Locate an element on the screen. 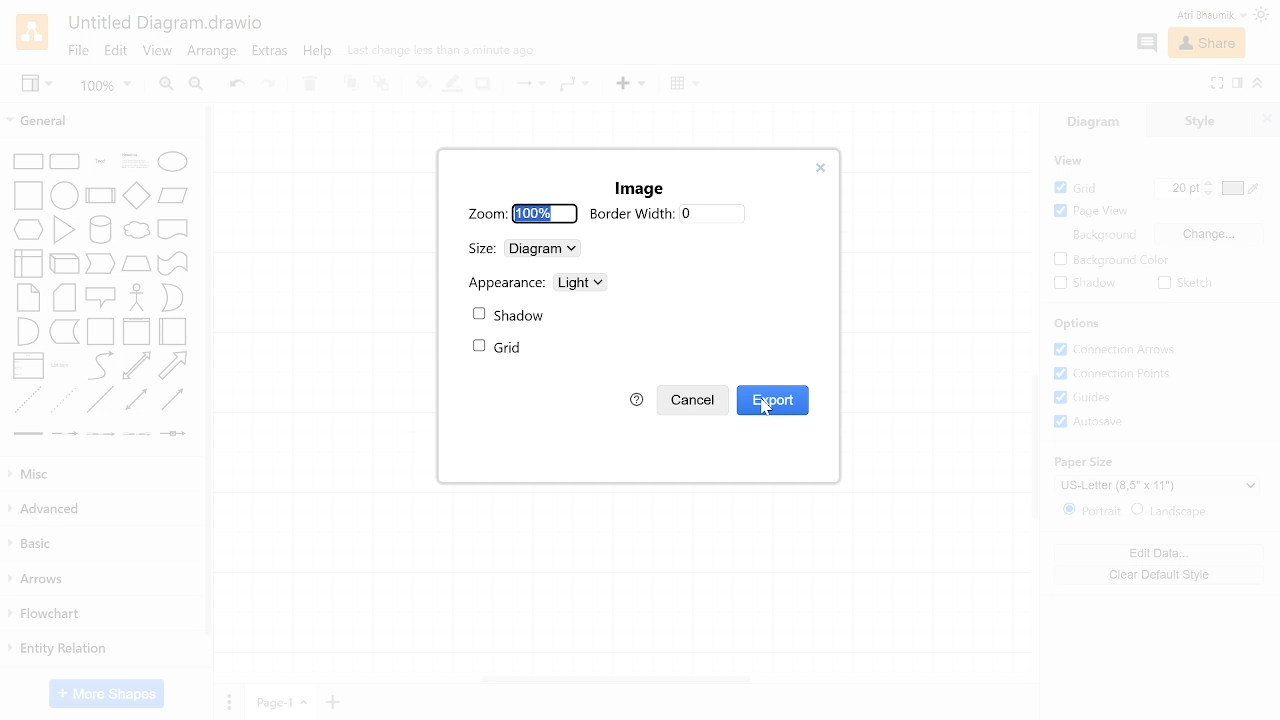 The image size is (1280, 720). Waypoints is located at coordinates (573, 85).